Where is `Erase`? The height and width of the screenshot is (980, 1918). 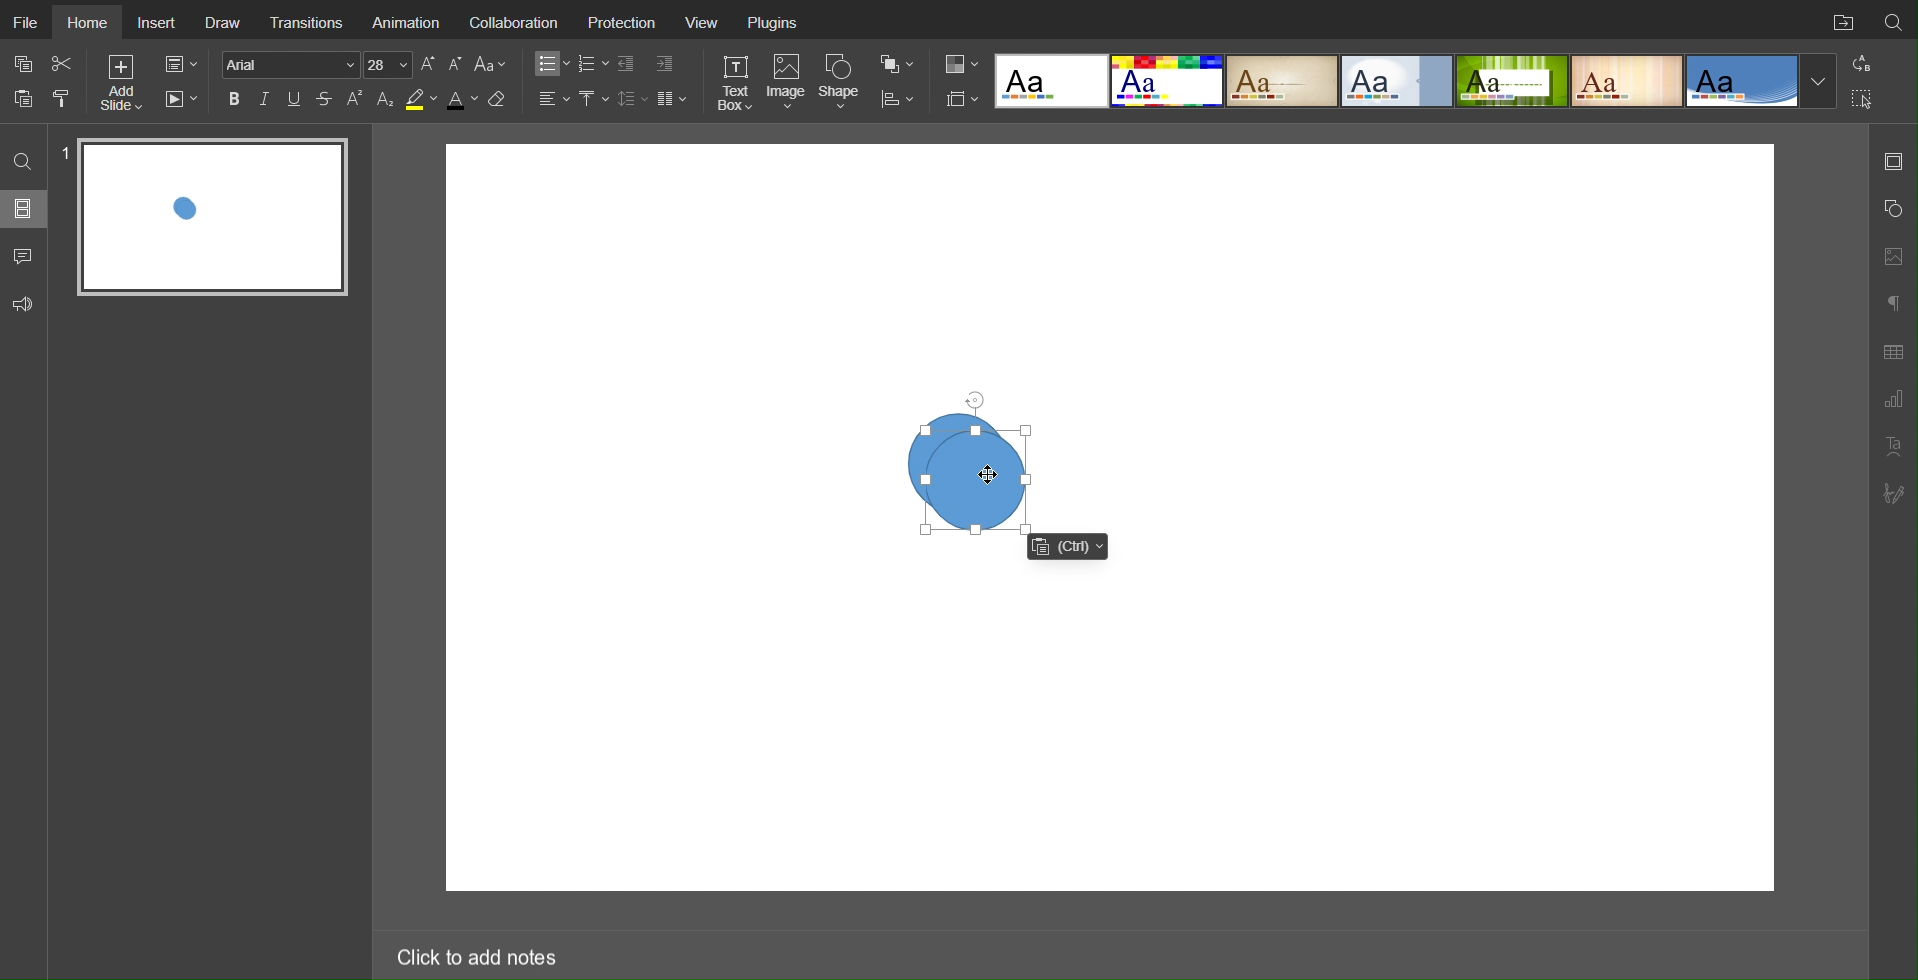 Erase is located at coordinates (501, 100).